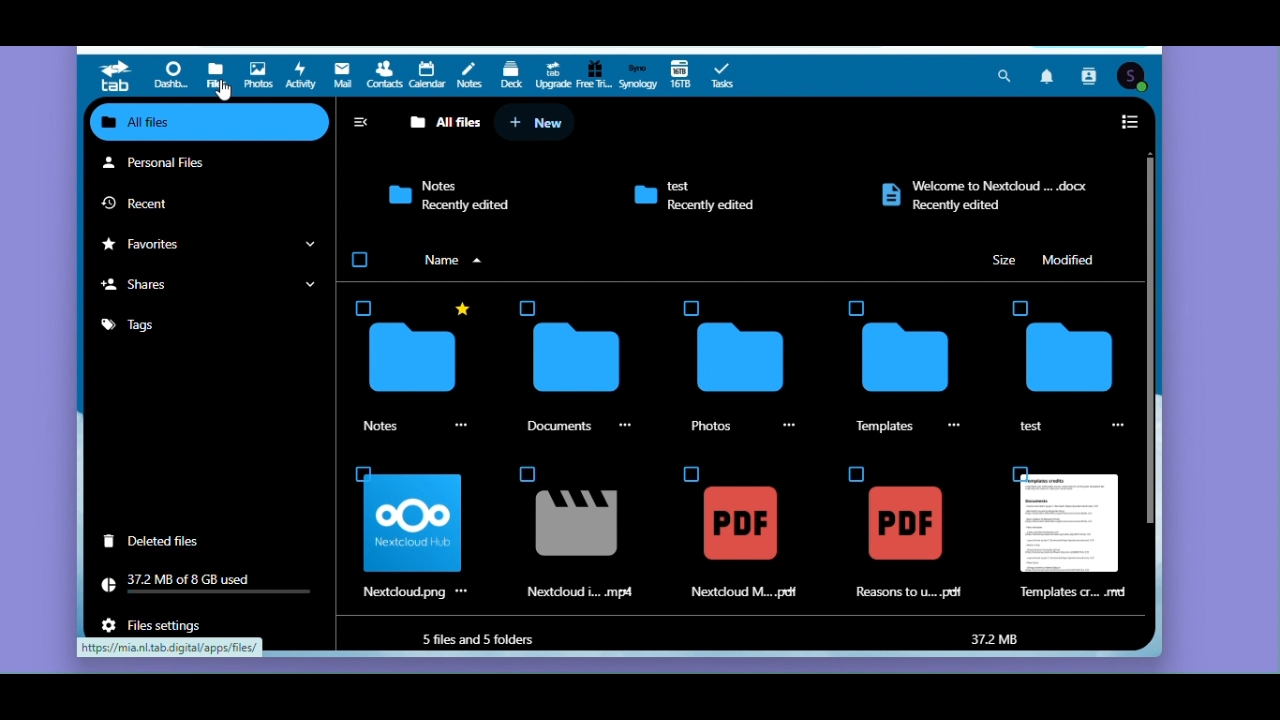 This screenshot has width=1280, height=720. What do you see at coordinates (205, 587) in the screenshot?
I see `Storage usage` at bounding box center [205, 587].